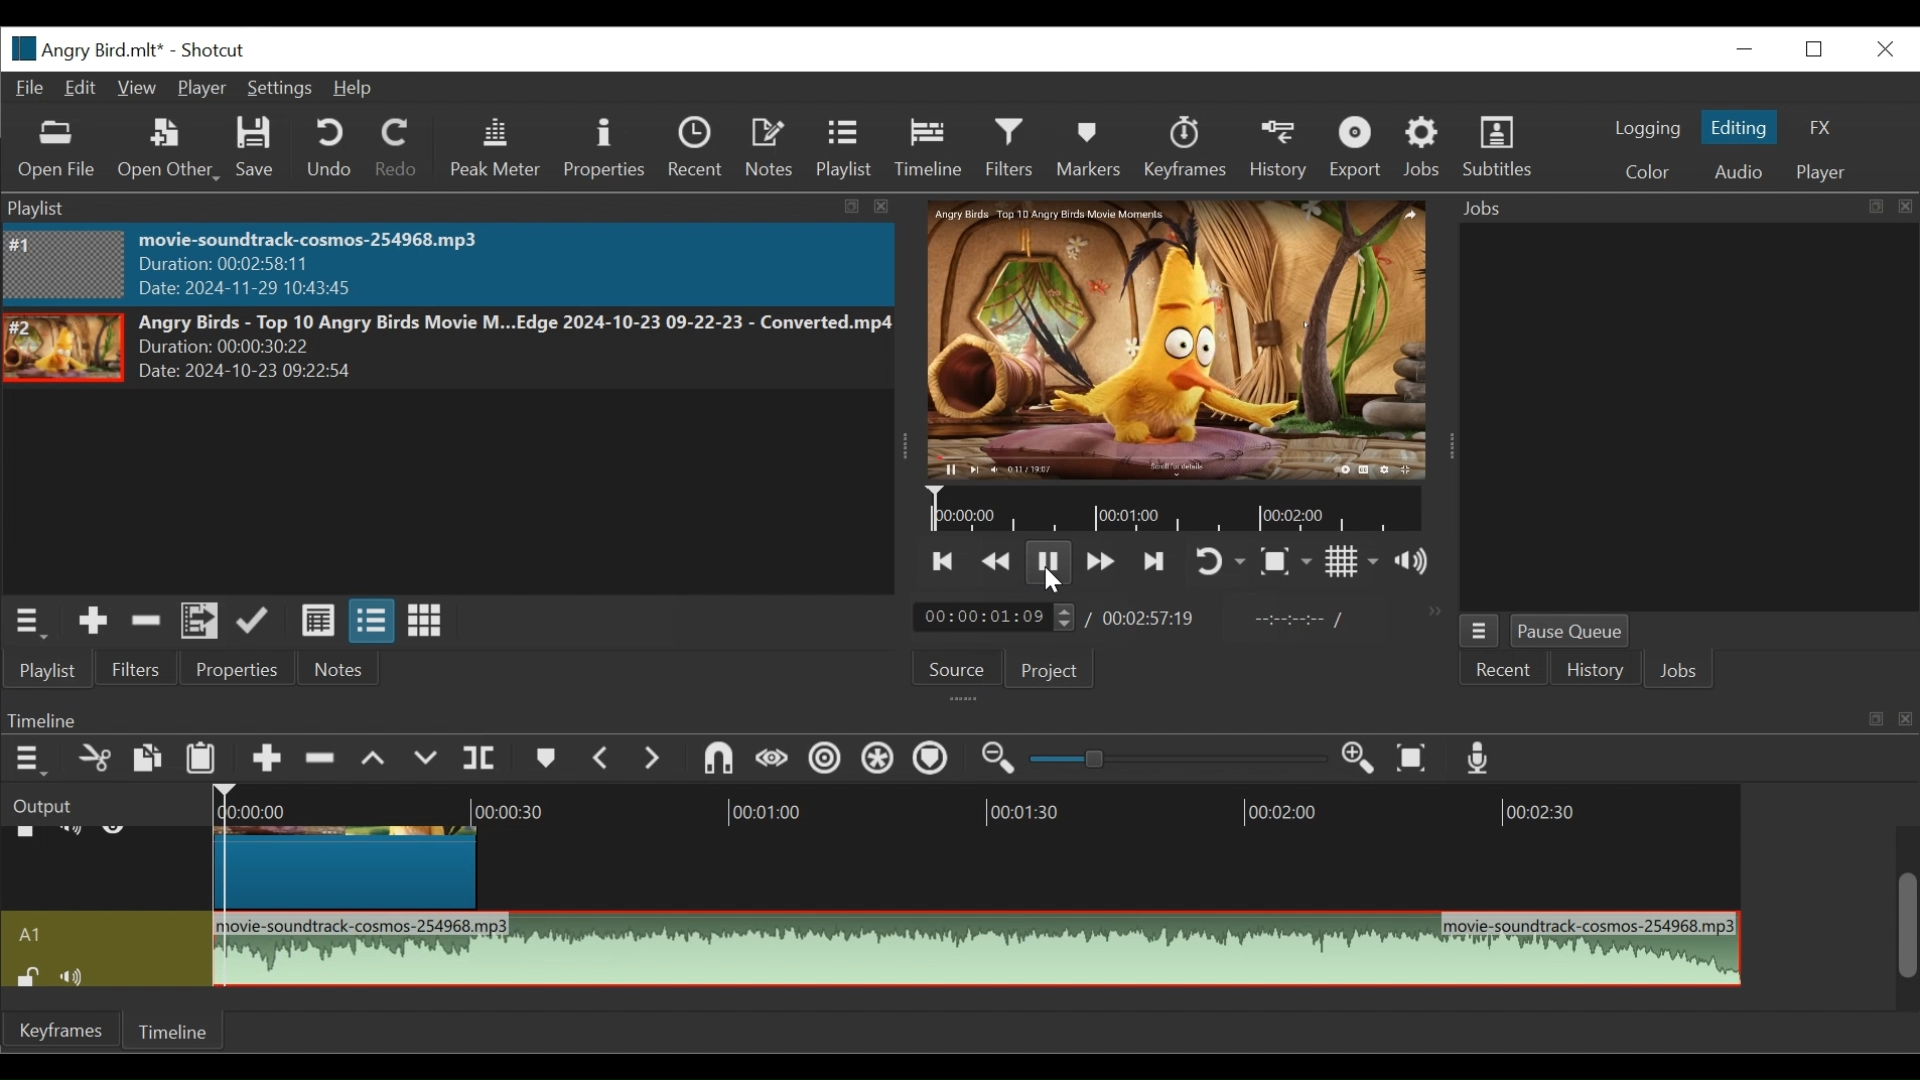 This screenshot has height=1080, width=1920. Describe the element at coordinates (649, 759) in the screenshot. I see `Next Marker` at that location.